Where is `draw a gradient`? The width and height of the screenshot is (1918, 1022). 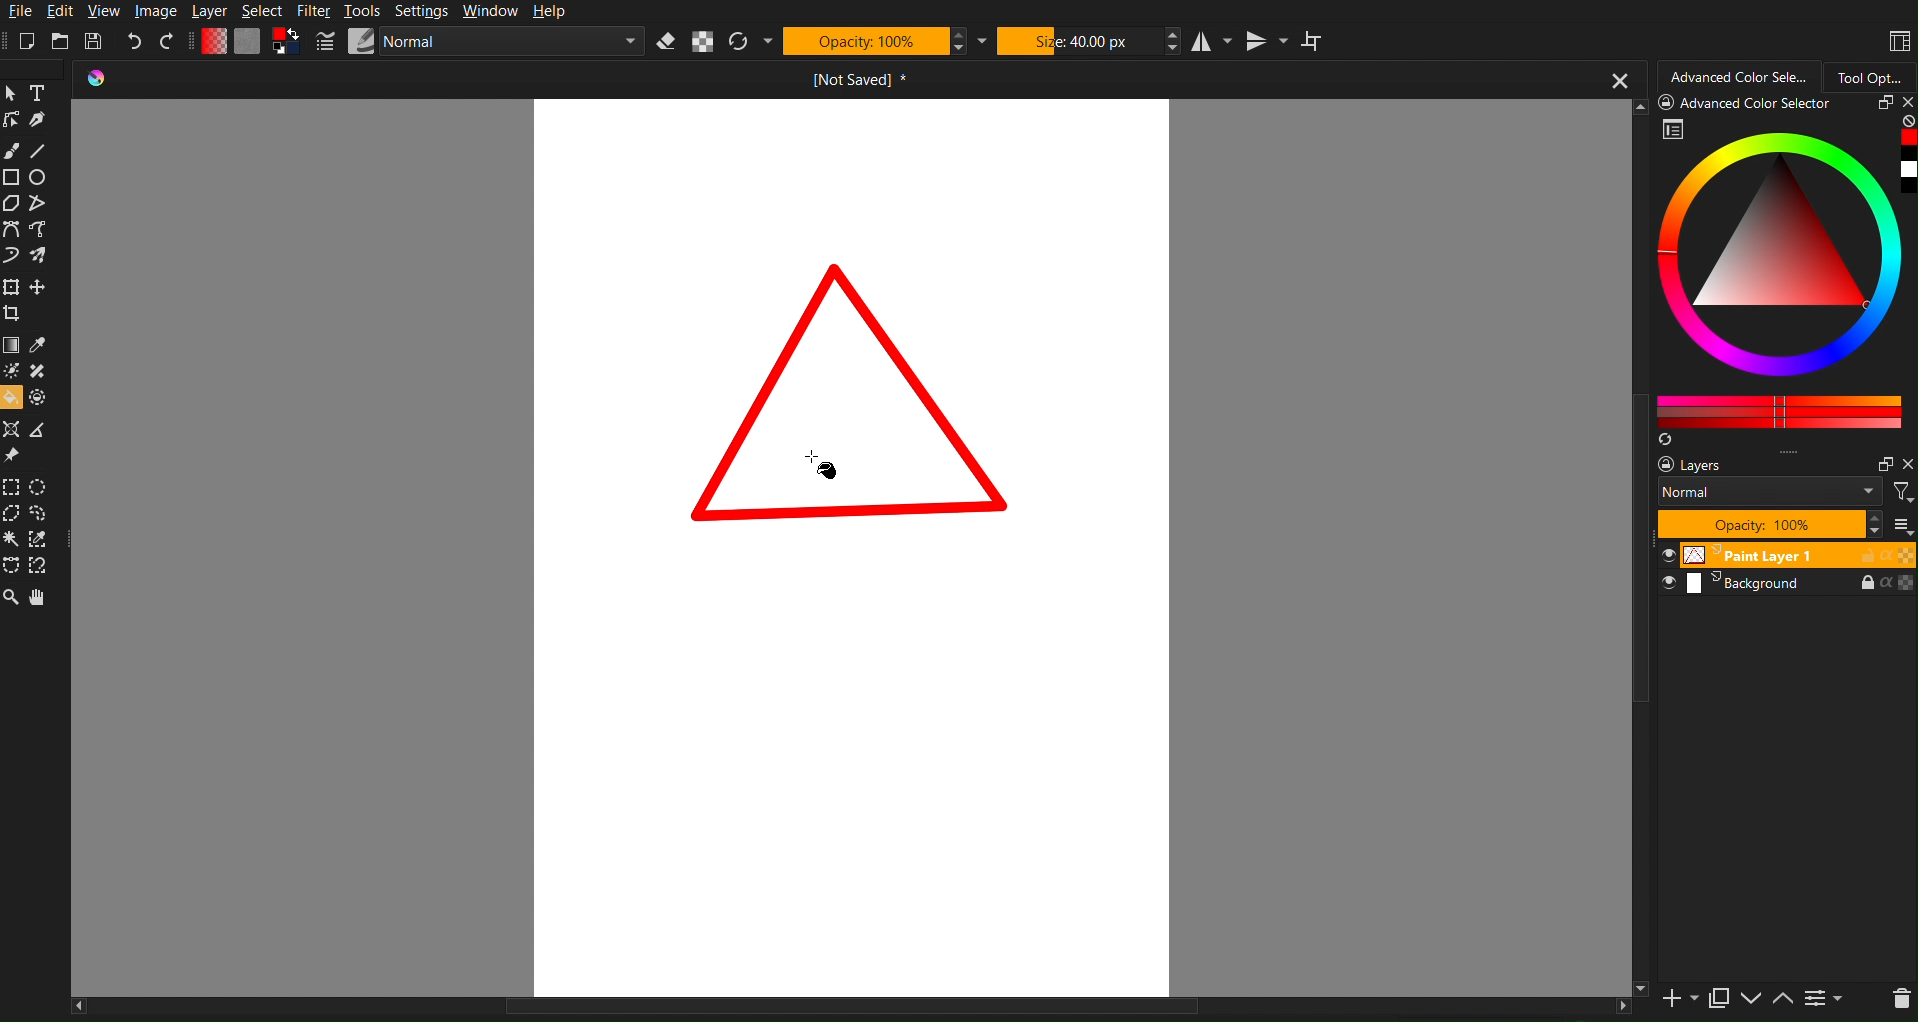 draw a gradient is located at coordinates (12, 345).